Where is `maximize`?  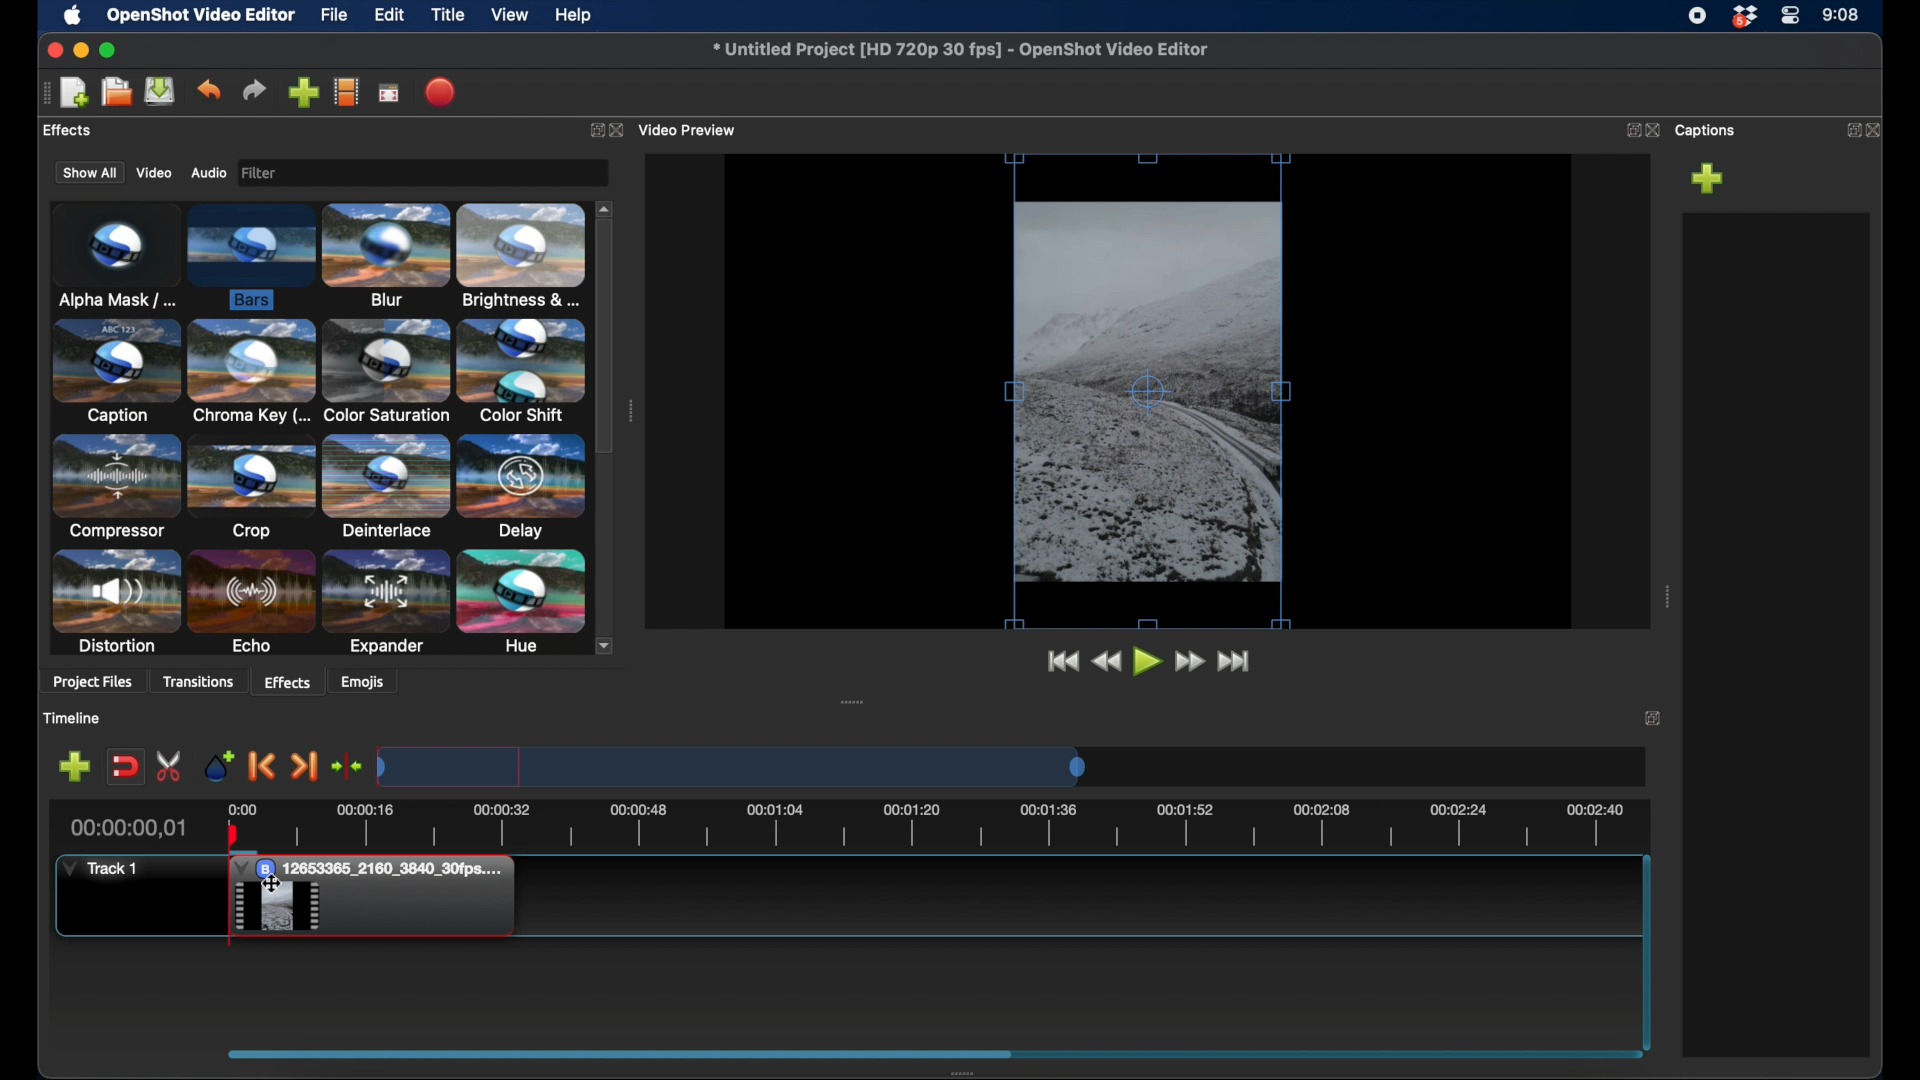
maximize is located at coordinates (110, 50).